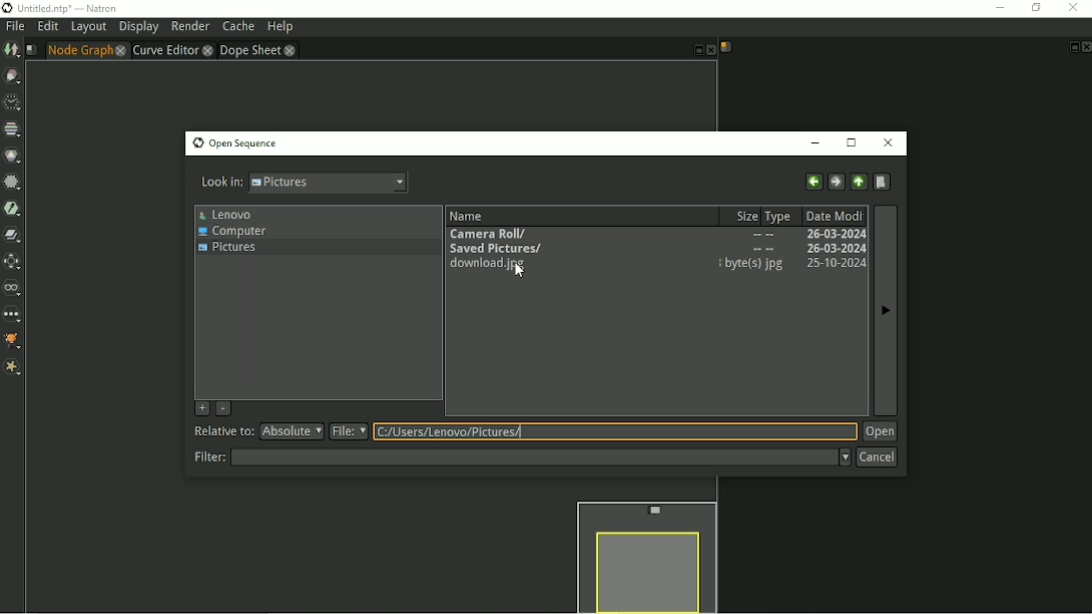  I want to click on Minimize, so click(818, 144).